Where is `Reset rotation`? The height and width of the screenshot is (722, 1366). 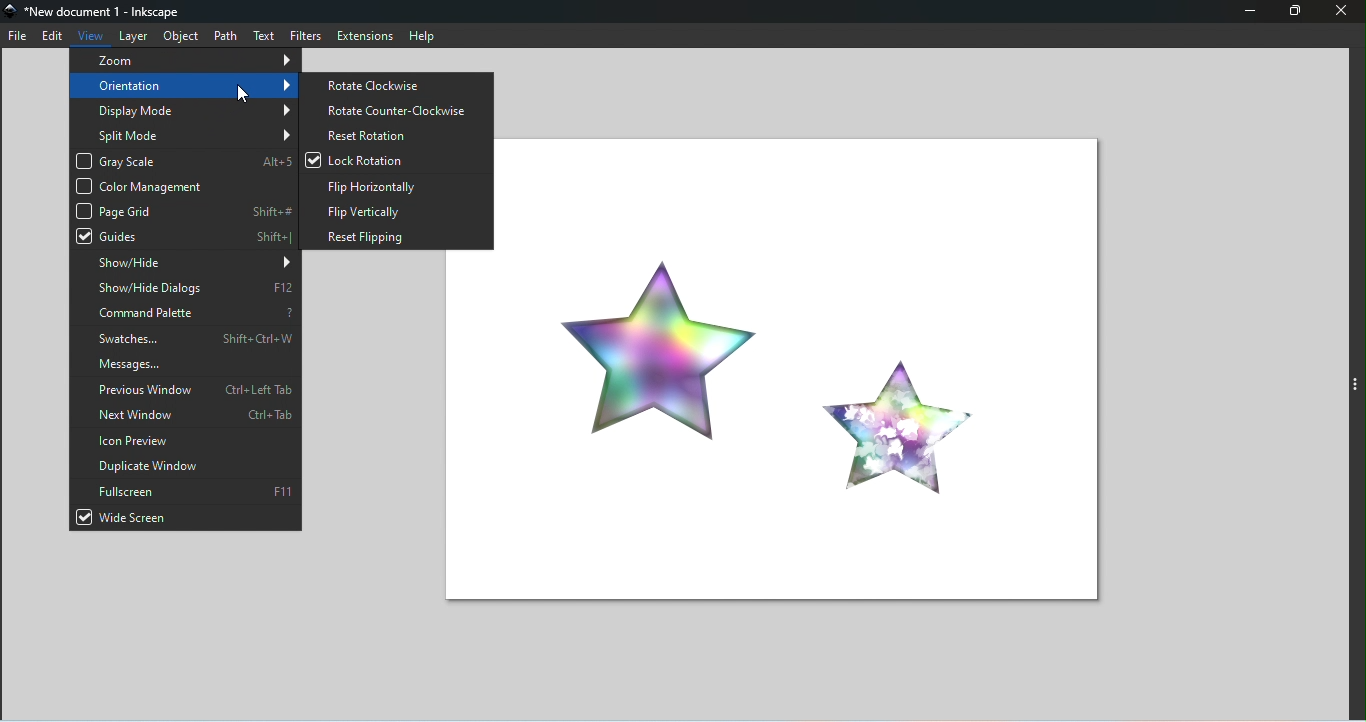 Reset rotation is located at coordinates (397, 135).